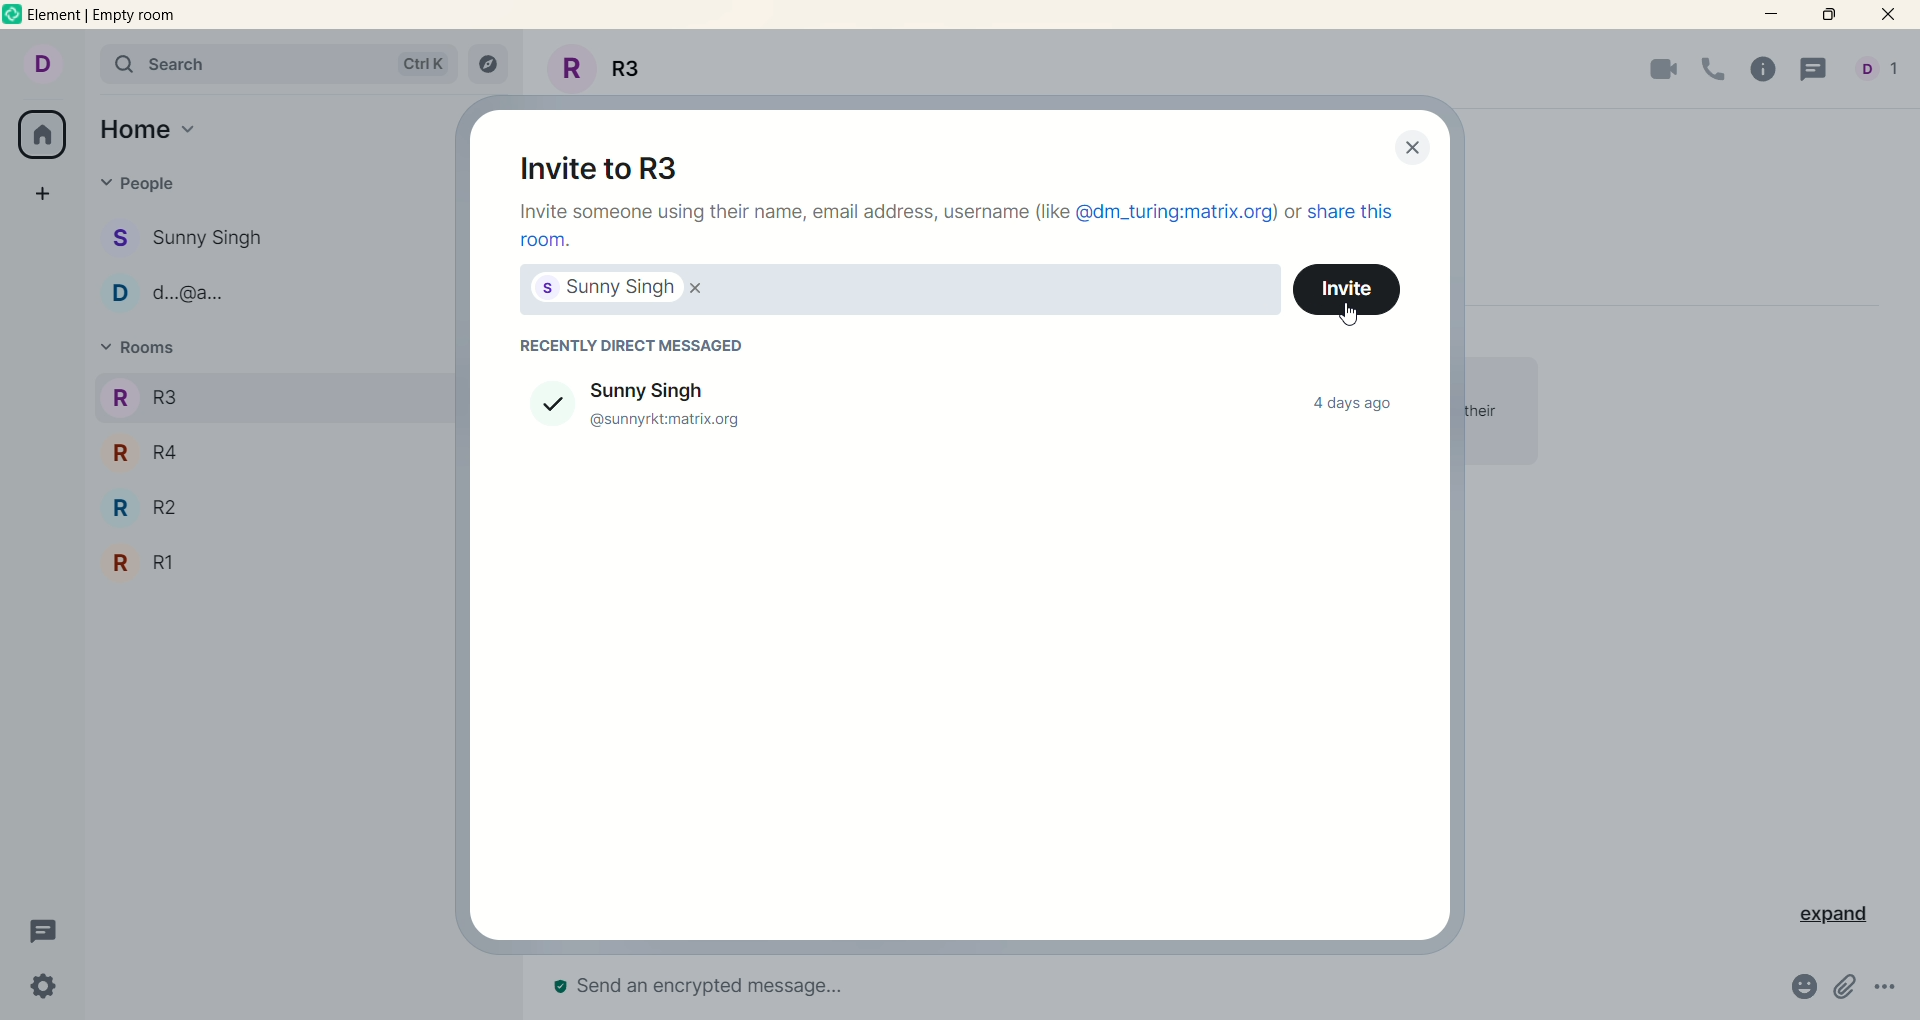 The height and width of the screenshot is (1020, 1920). I want to click on settings, so click(47, 986).